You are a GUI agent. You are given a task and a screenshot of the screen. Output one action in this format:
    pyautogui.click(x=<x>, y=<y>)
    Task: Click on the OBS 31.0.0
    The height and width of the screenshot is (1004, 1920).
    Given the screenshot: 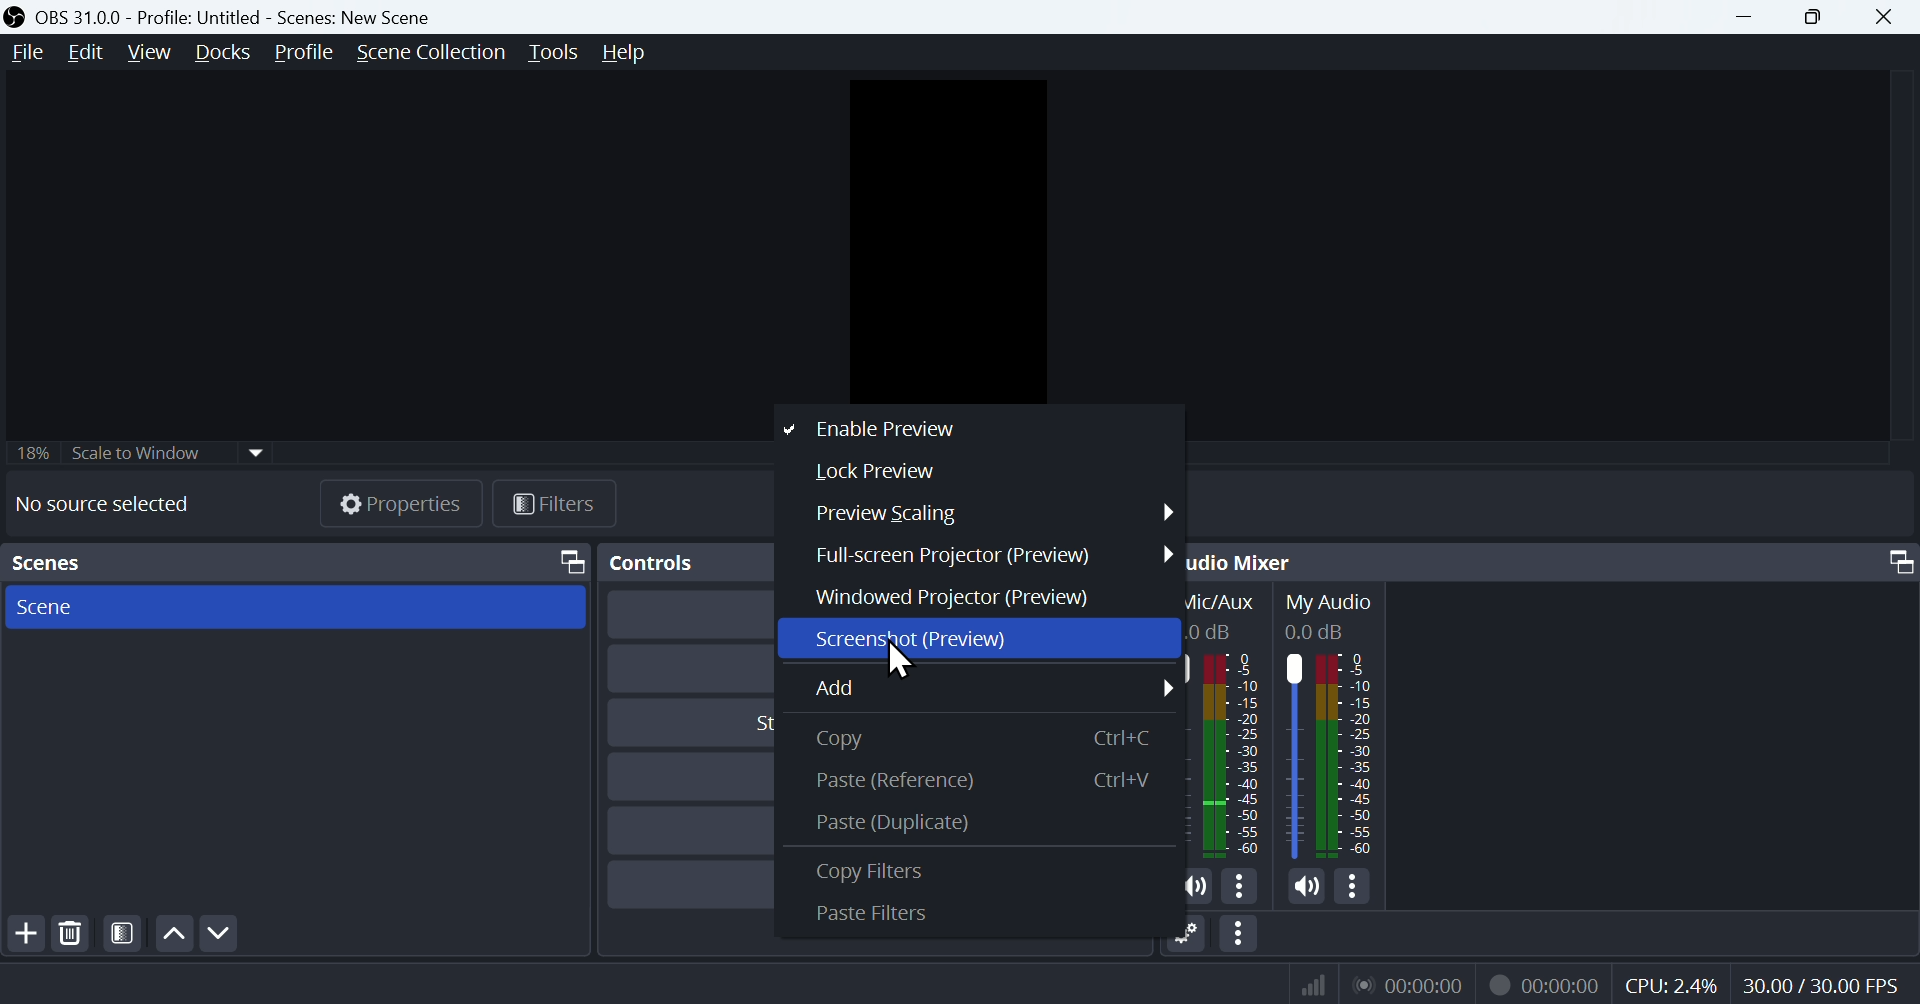 What is the action you would take?
    pyautogui.click(x=257, y=14)
    